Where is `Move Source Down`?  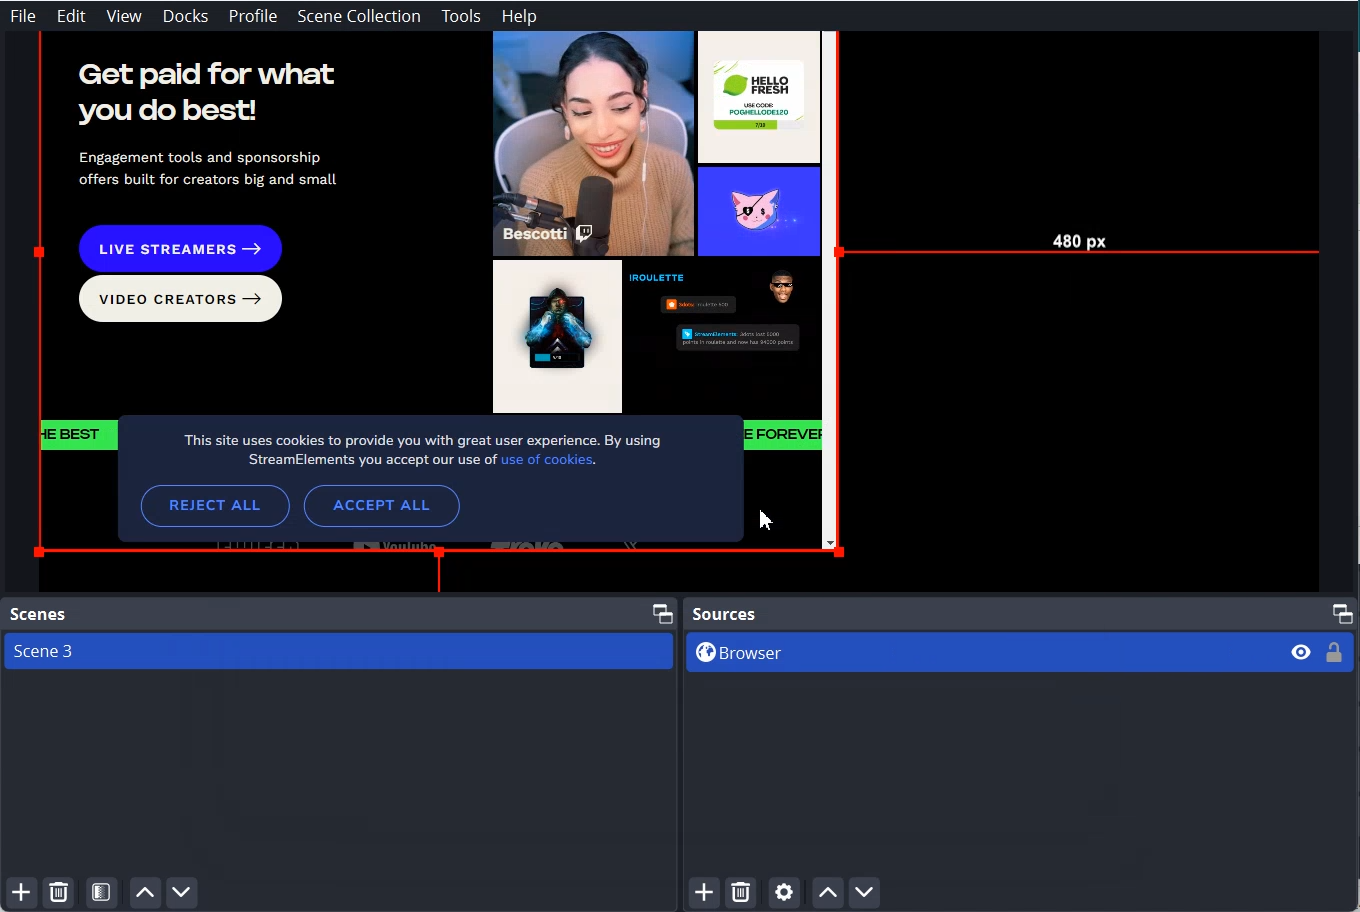
Move Source Down is located at coordinates (865, 891).